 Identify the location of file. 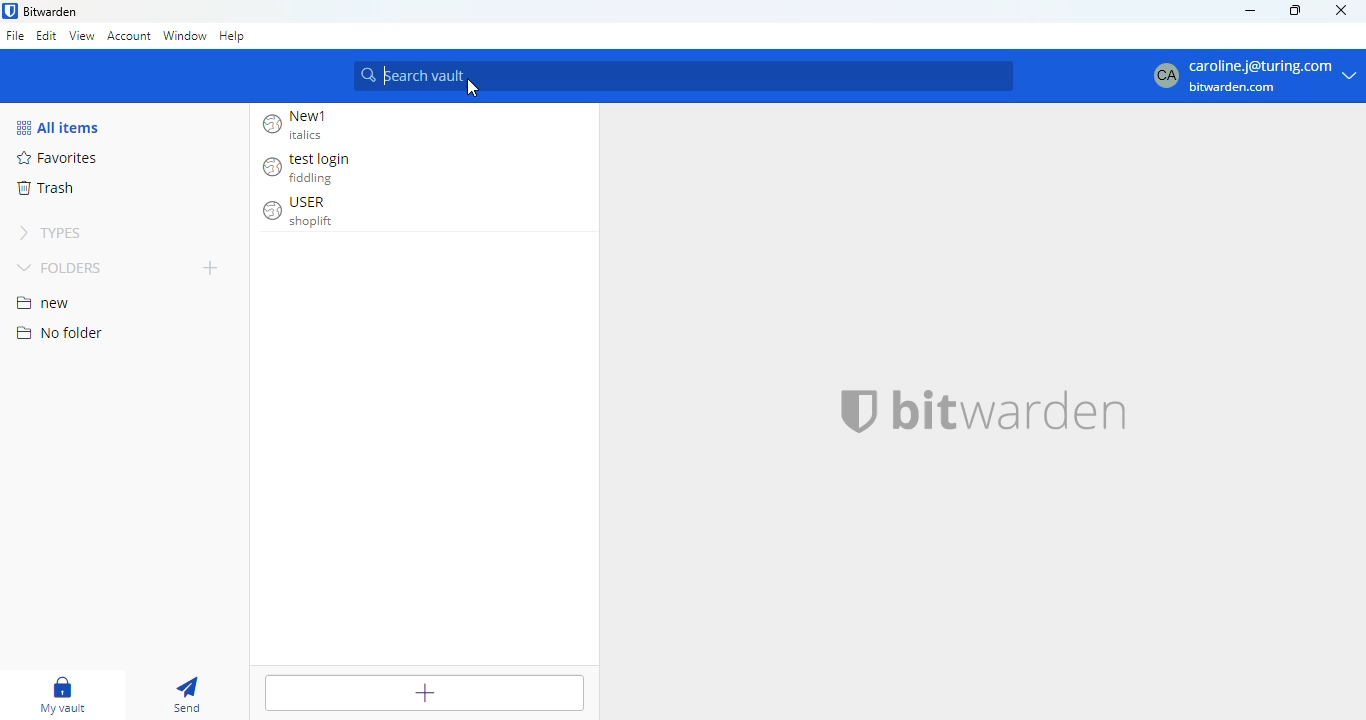
(15, 35).